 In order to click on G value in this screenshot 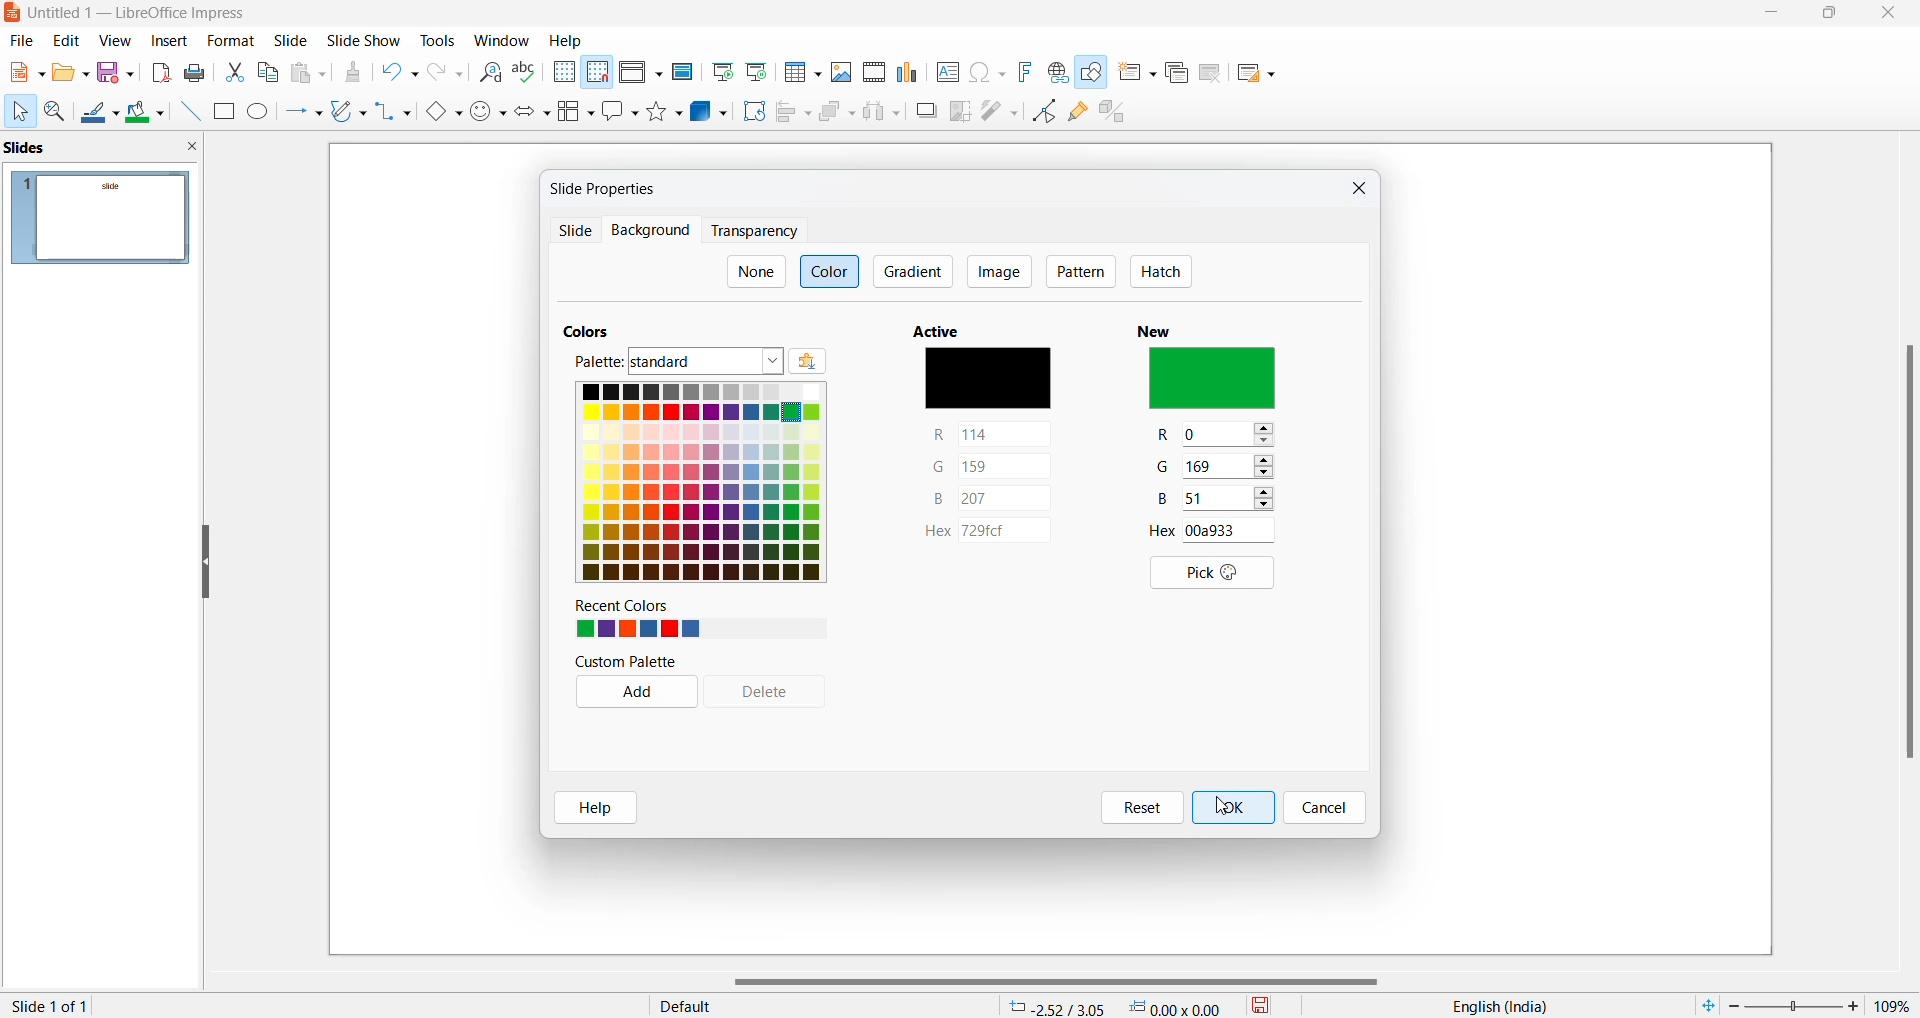, I will do `click(1217, 466)`.